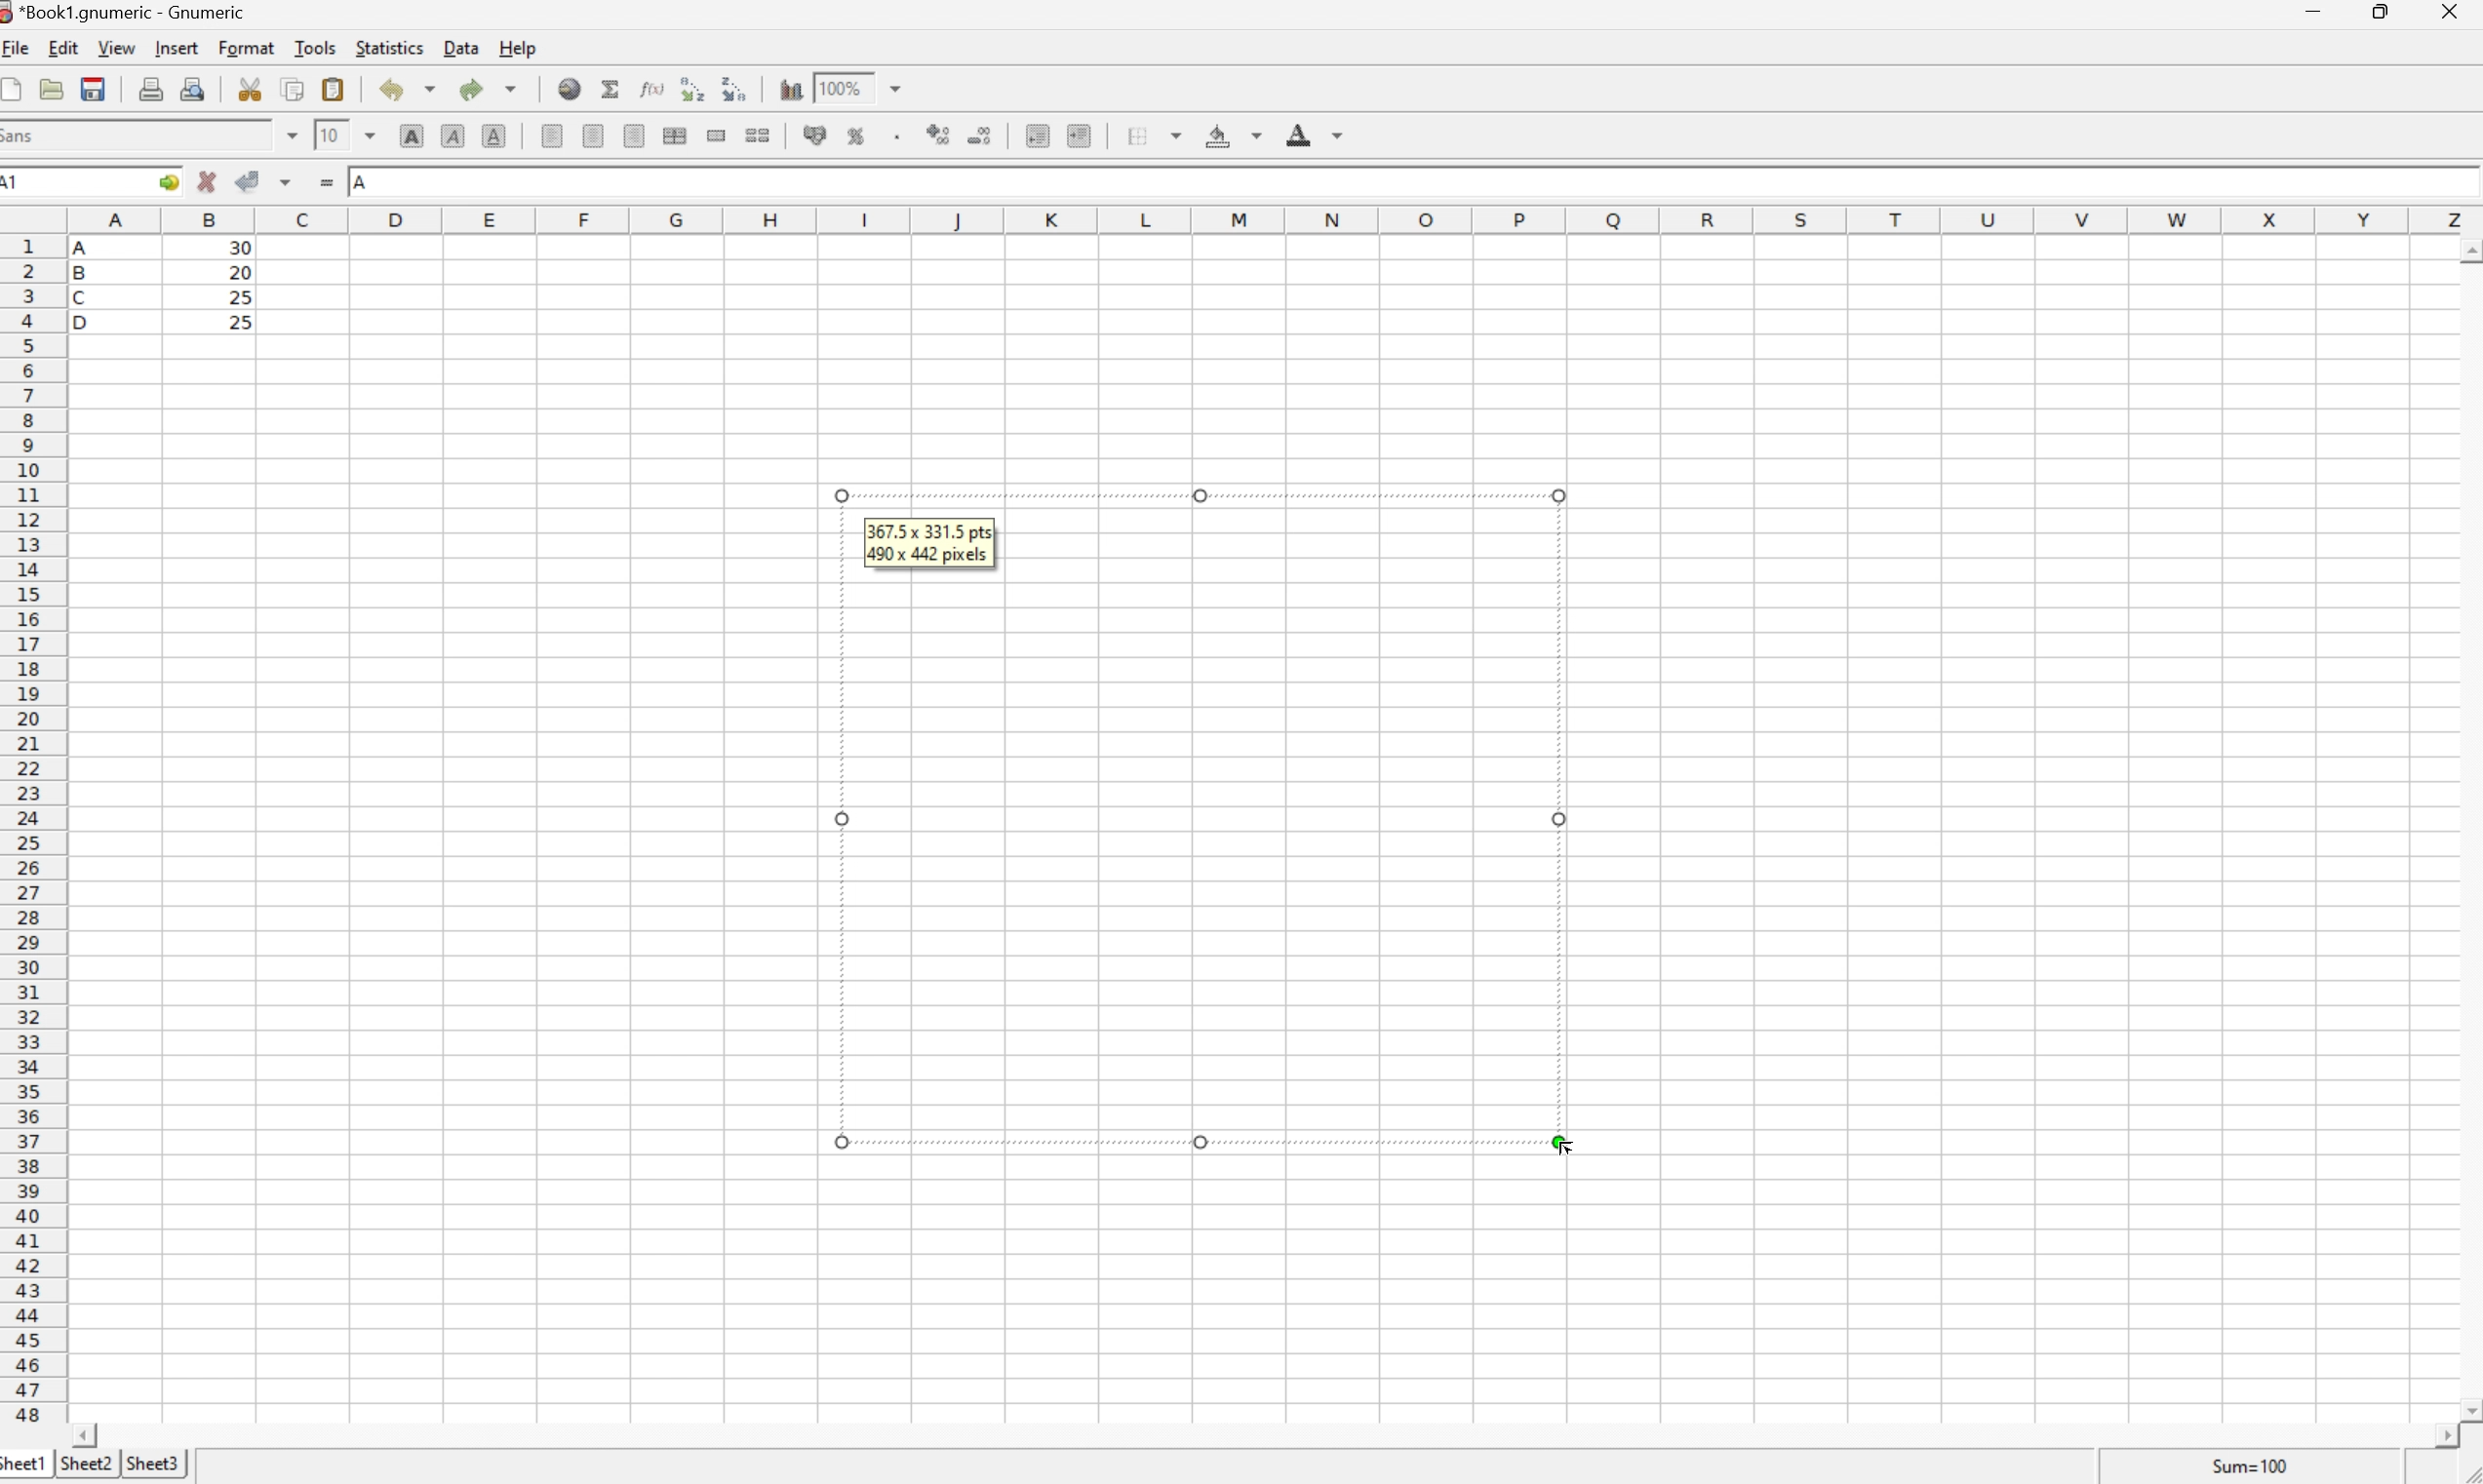 The image size is (2483, 1484). Describe the element at coordinates (928, 531) in the screenshot. I see `367.5*331.5 pts` at that location.